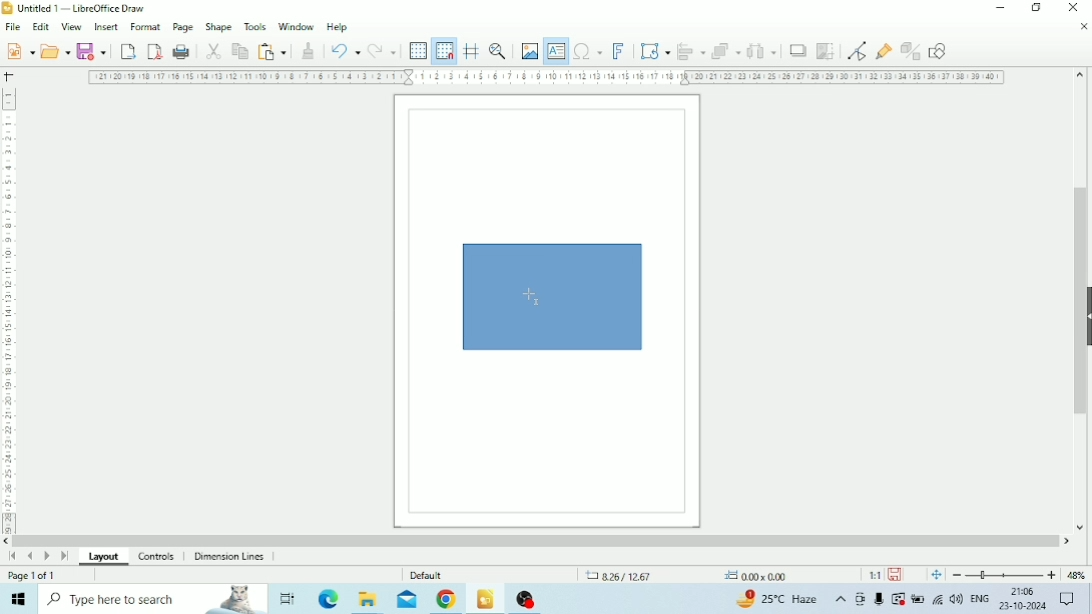  What do you see at coordinates (554, 51) in the screenshot?
I see `Insert Text Box` at bounding box center [554, 51].